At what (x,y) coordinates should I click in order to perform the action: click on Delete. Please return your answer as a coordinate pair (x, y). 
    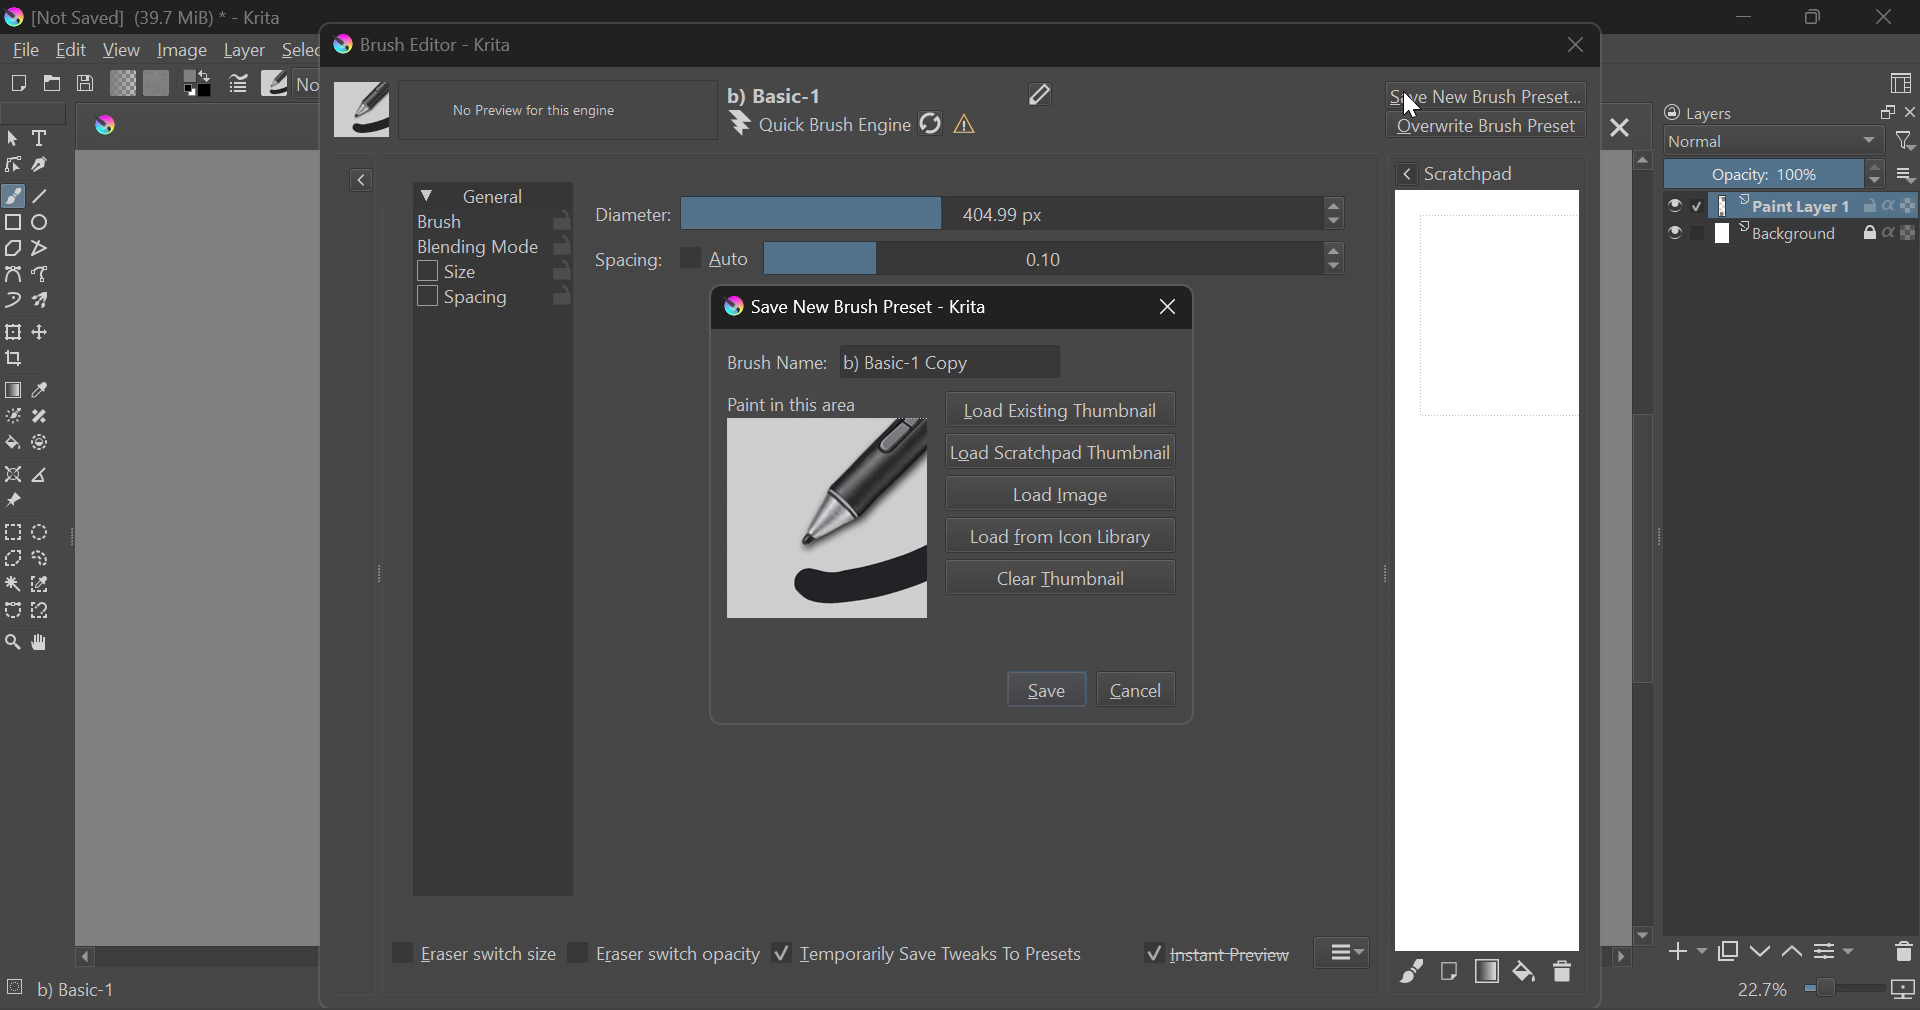
    Looking at the image, I should click on (1562, 976).